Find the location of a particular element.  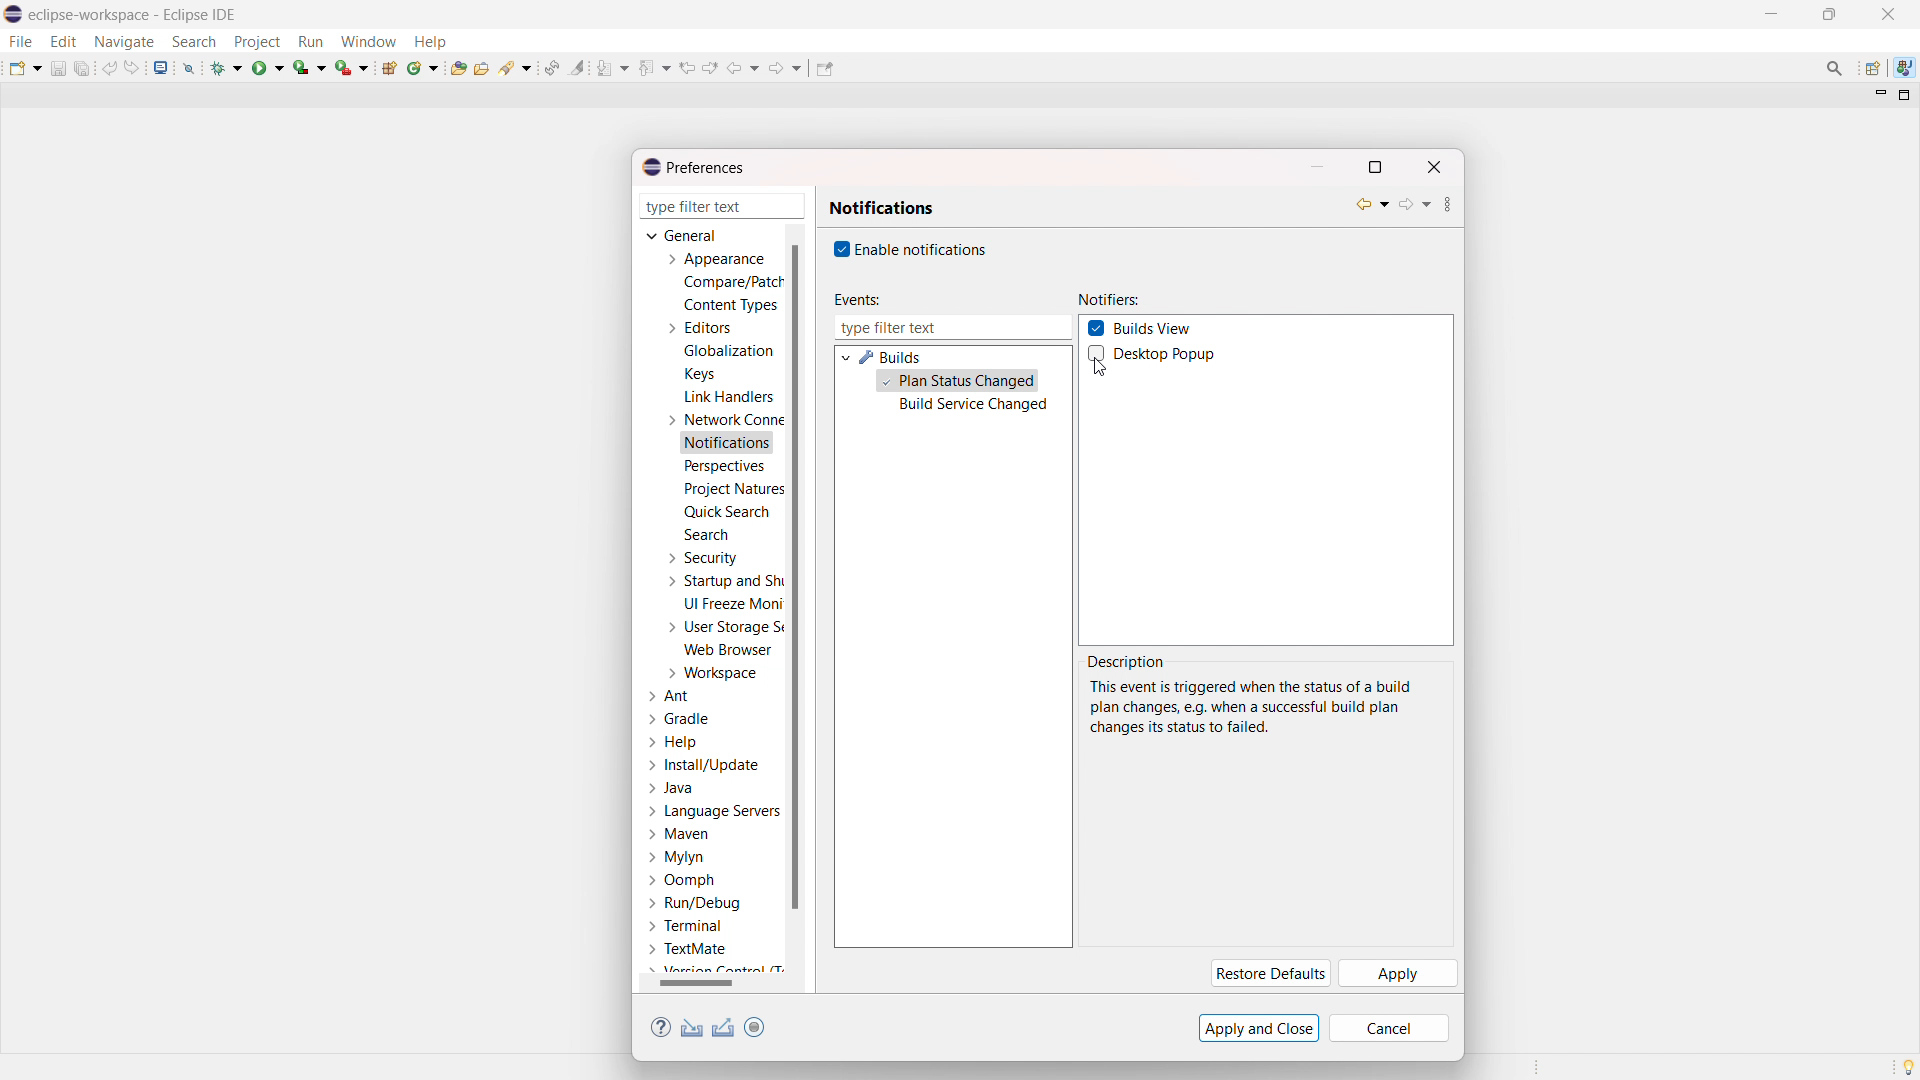

export is located at coordinates (724, 1028).